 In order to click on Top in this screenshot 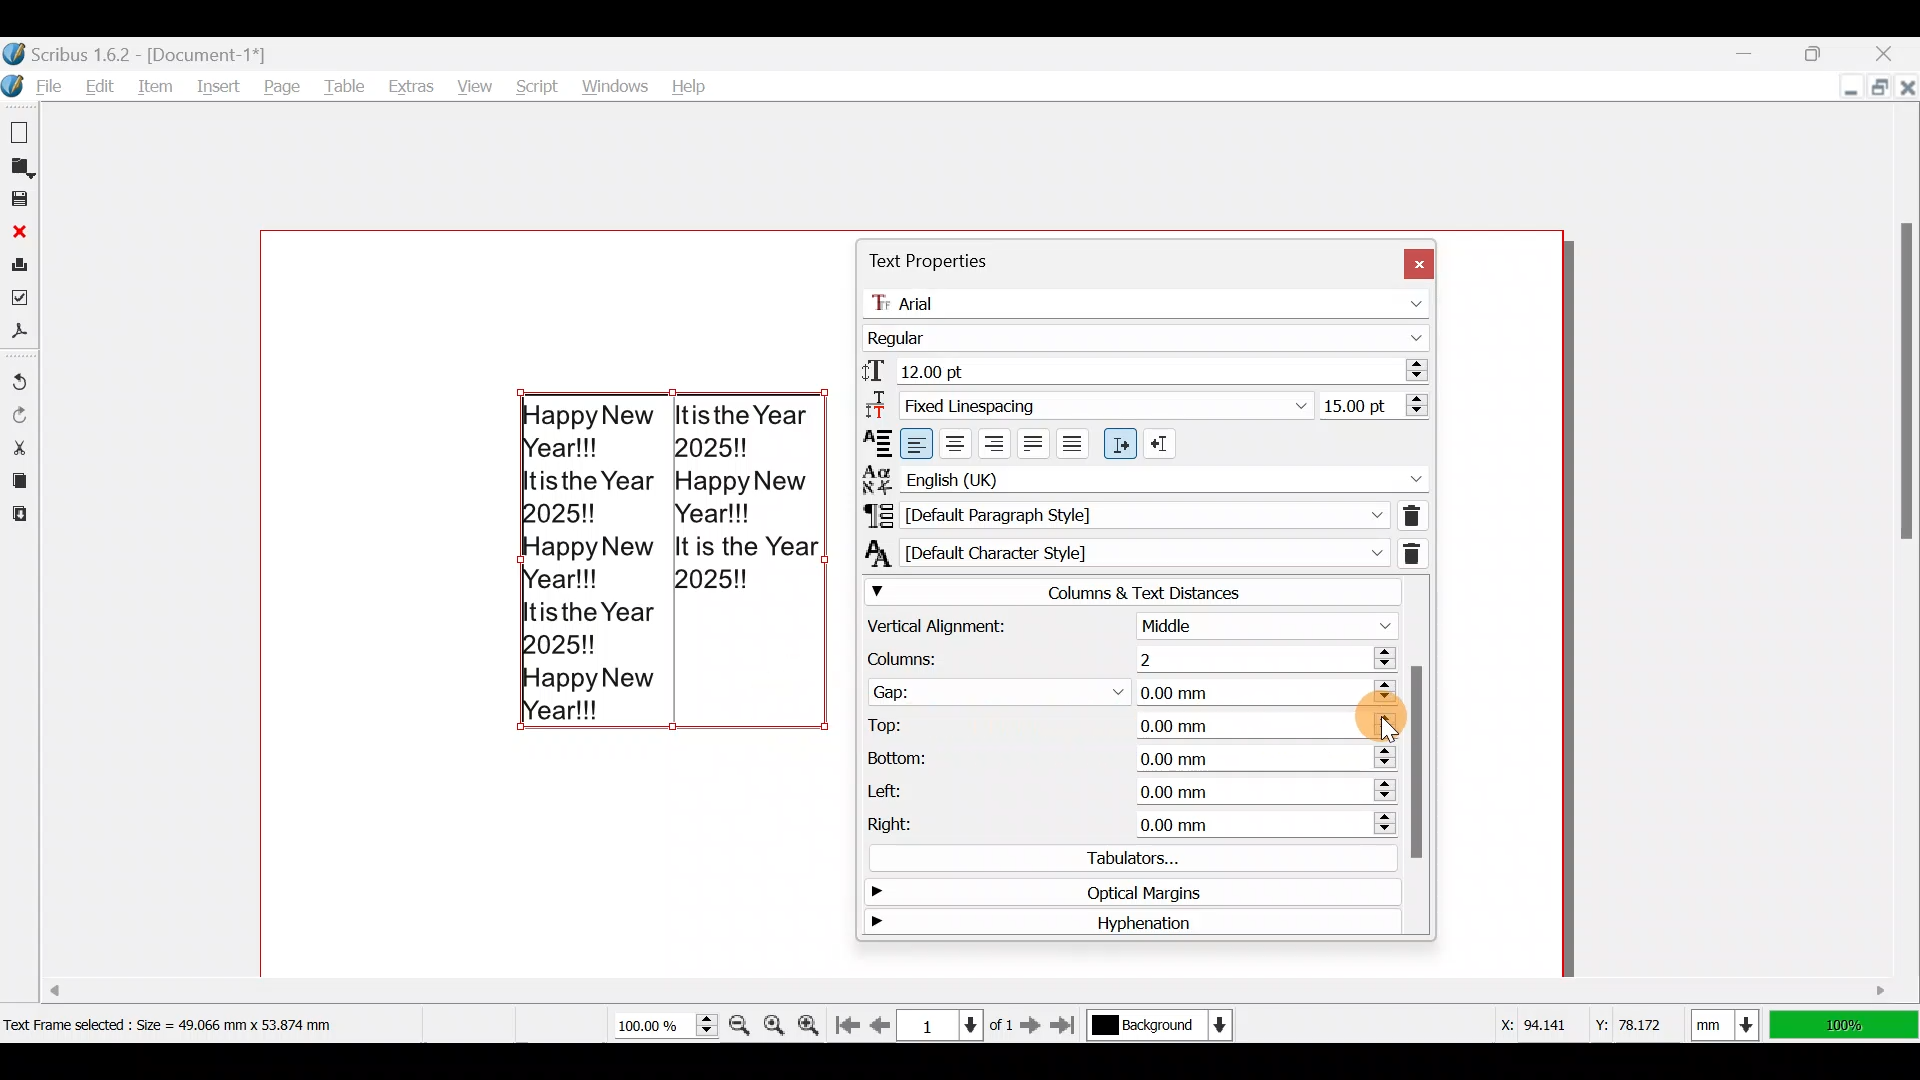, I will do `click(1081, 721)`.